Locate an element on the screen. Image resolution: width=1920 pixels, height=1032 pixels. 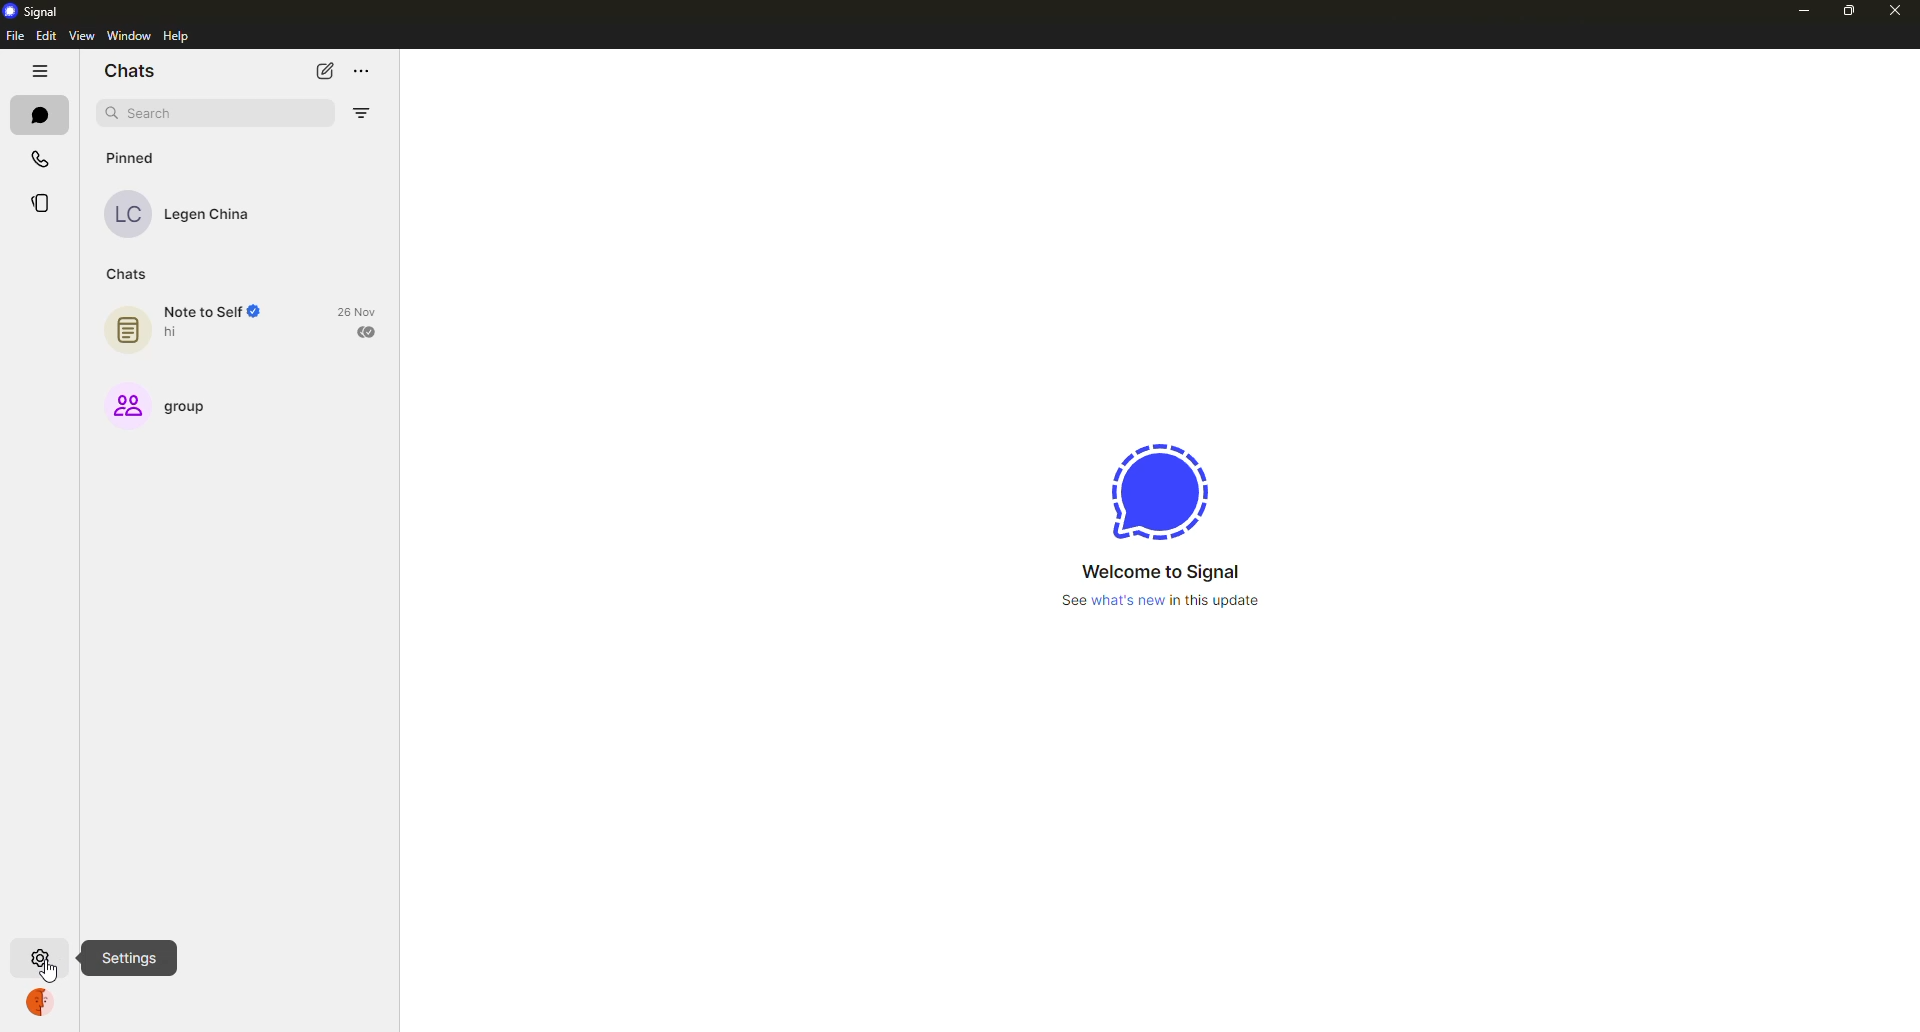
more is located at coordinates (363, 72).